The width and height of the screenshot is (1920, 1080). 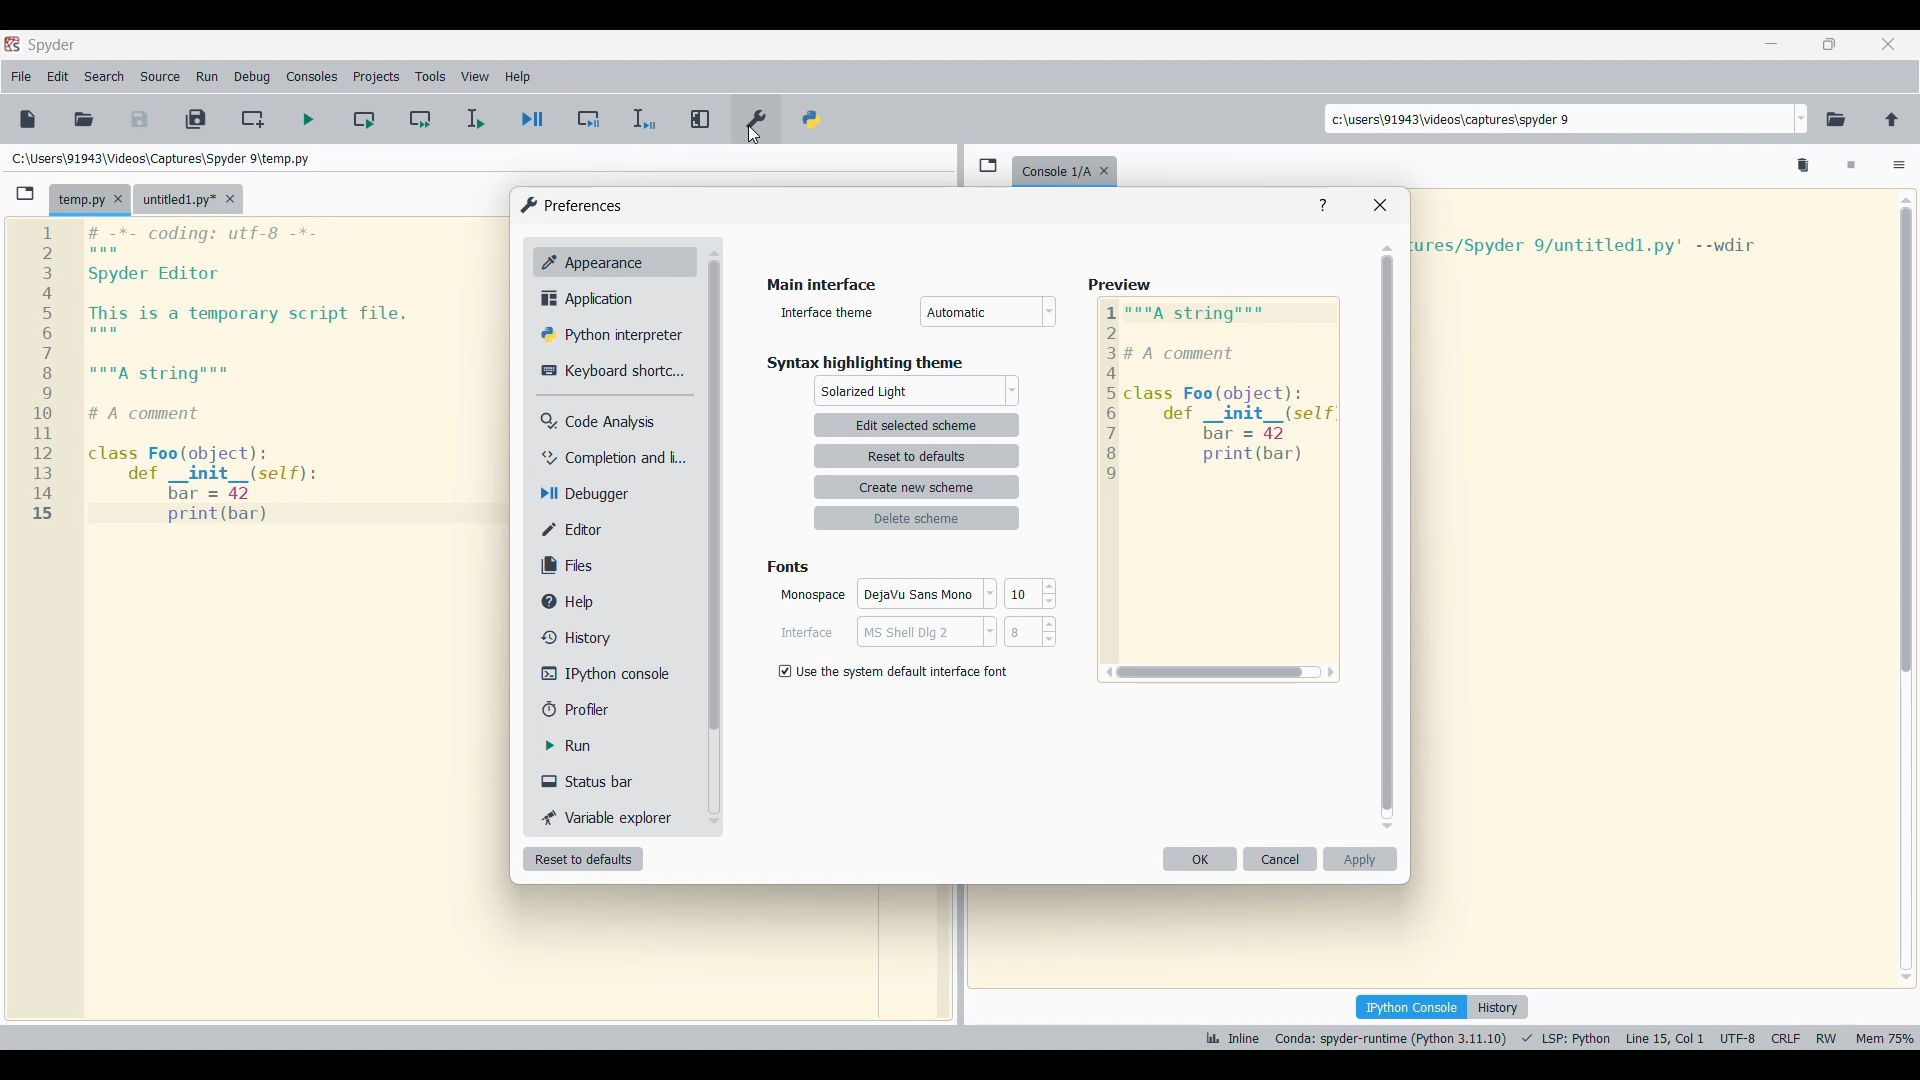 What do you see at coordinates (1281, 859) in the screenshot?
I see `Cancel` at bounding box center [1281, 859].